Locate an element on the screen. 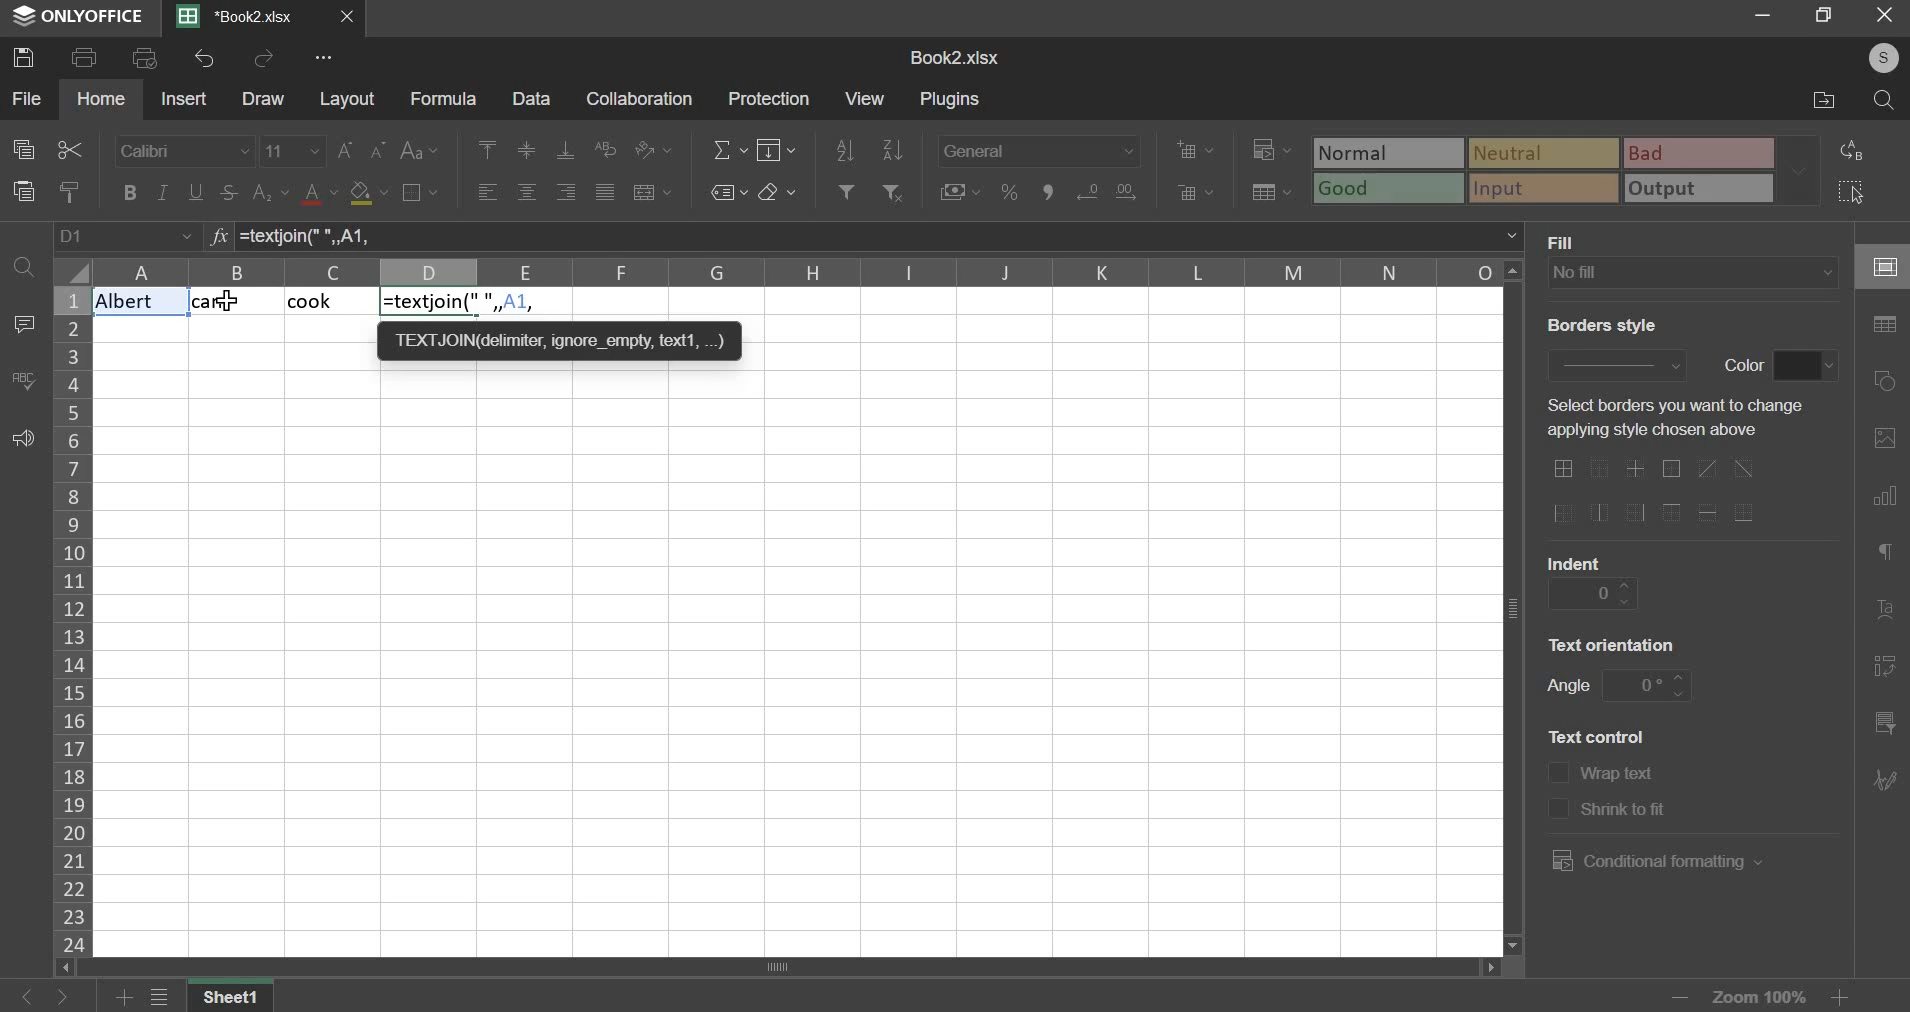  align center is located at coordinates (527, 193).